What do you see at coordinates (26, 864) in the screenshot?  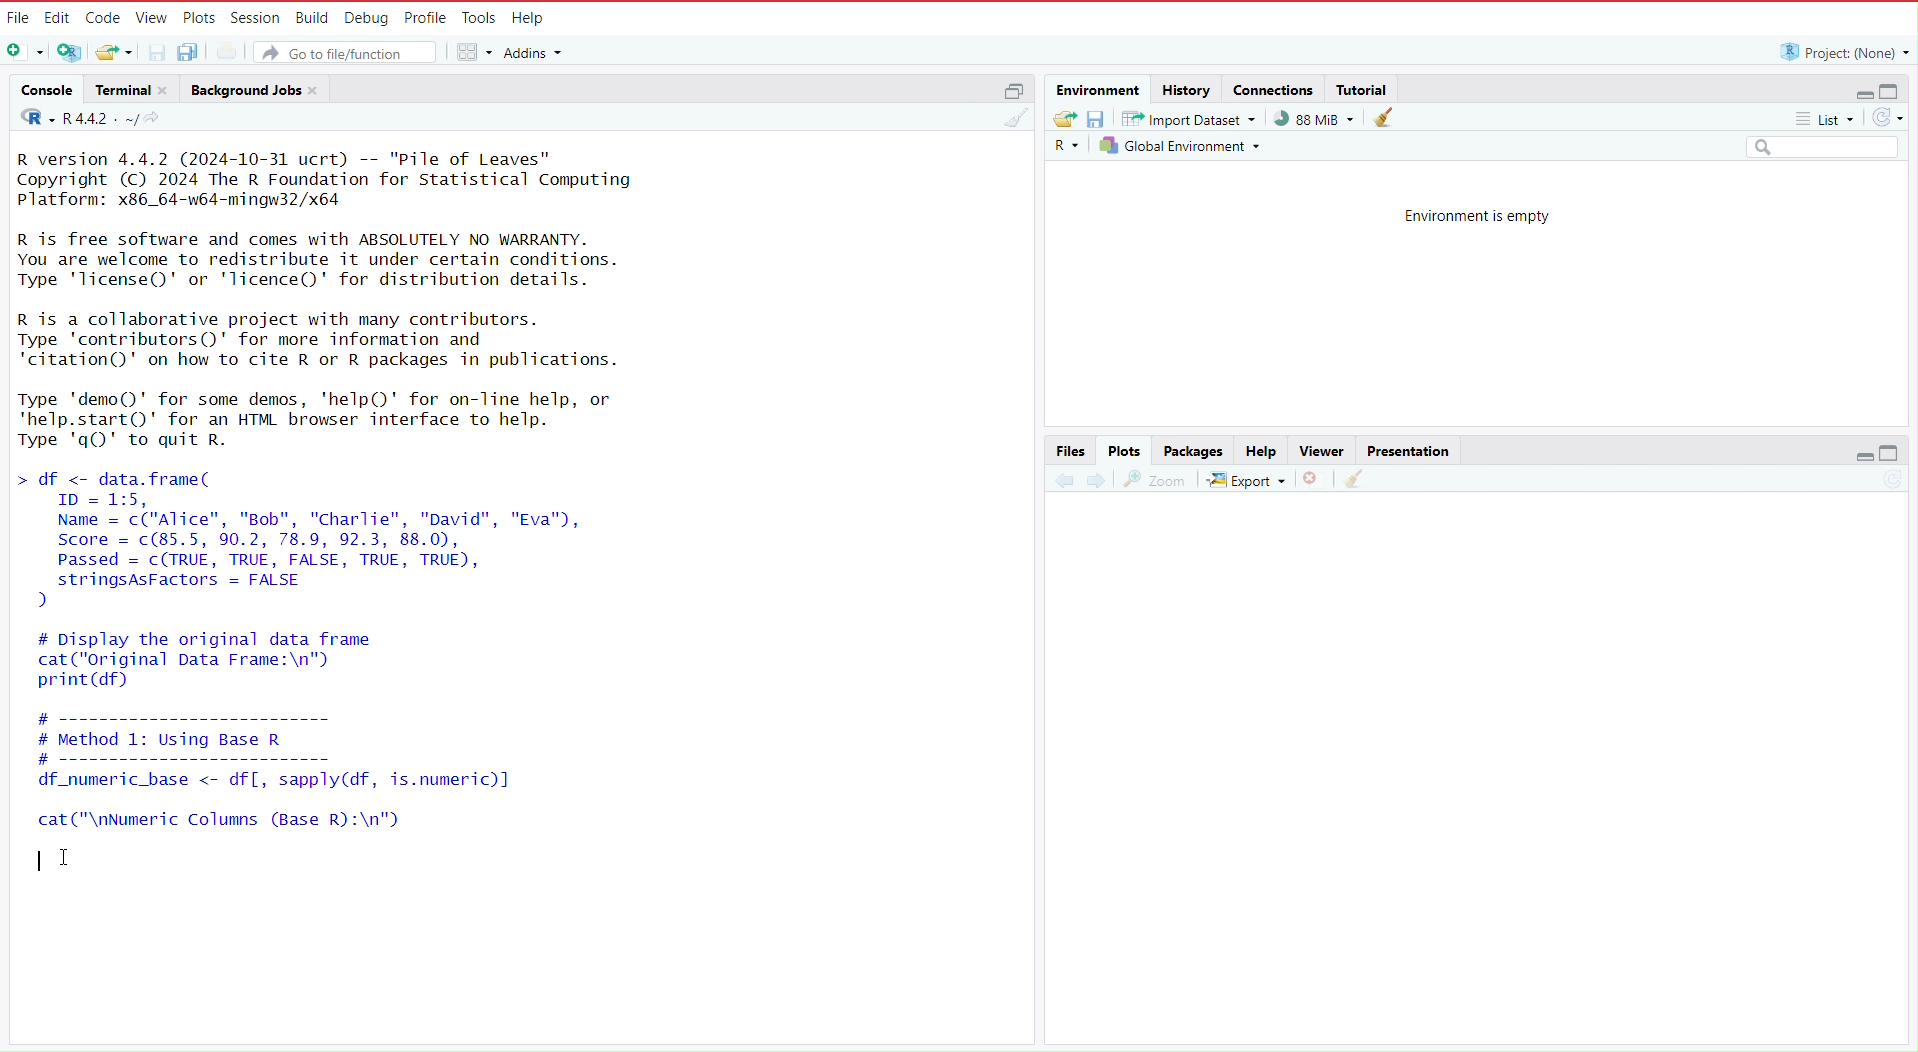 I see `typing` at bounding box center [26, 864].